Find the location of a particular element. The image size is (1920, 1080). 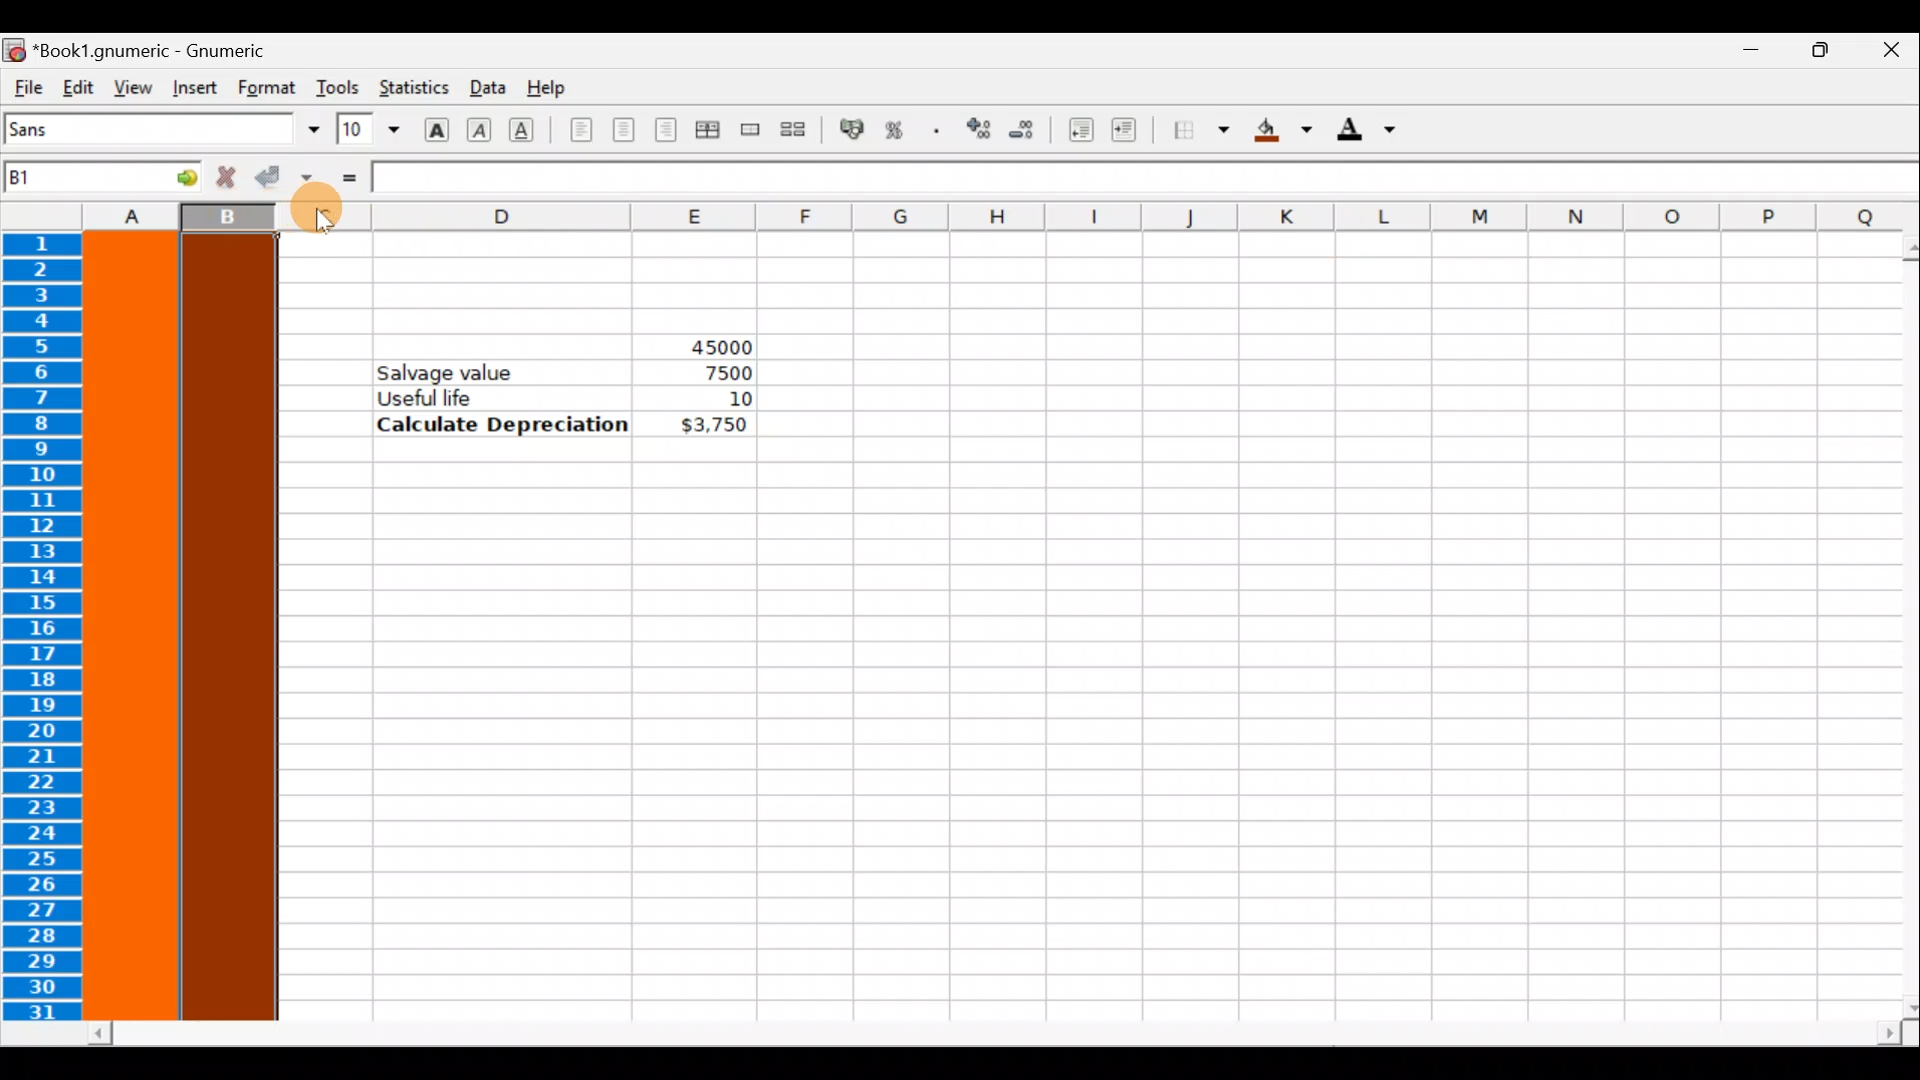

Align left is located at coordinates (581, 131).